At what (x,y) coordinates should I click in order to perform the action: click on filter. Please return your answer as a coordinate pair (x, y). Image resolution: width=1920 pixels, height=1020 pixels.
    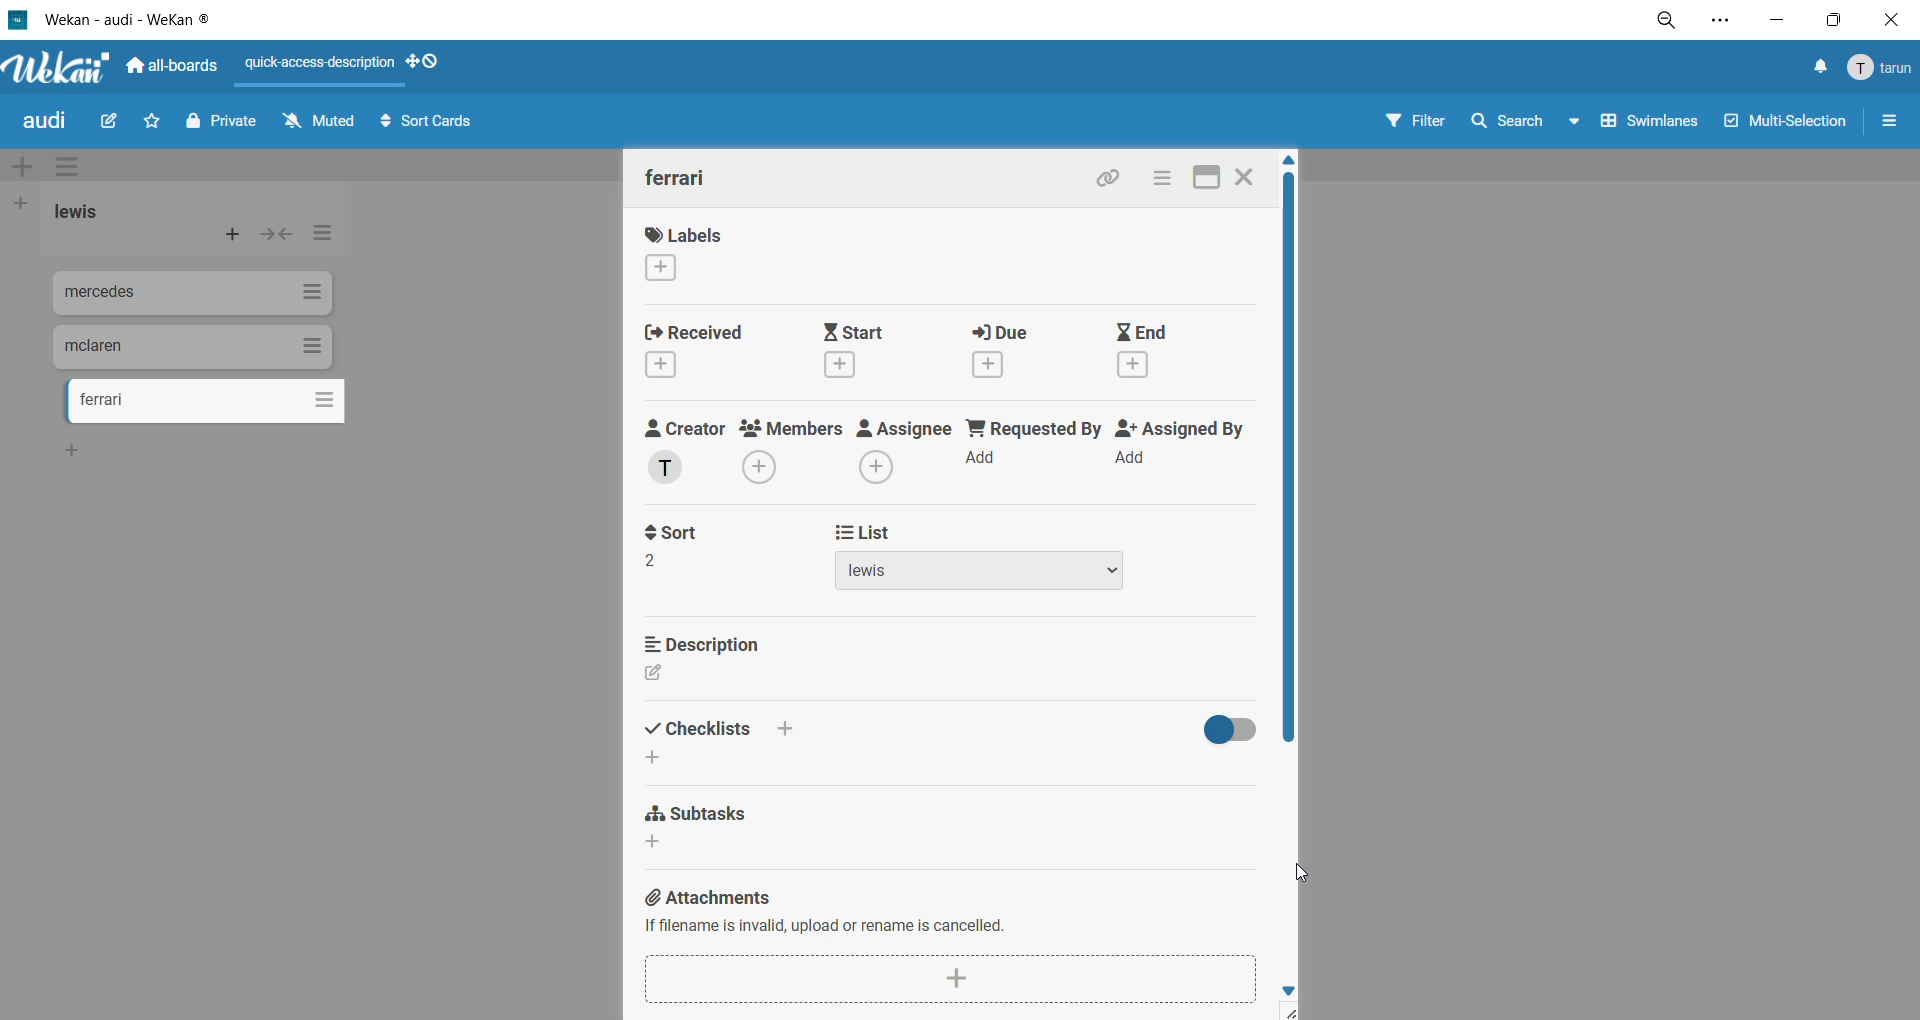
    Looking at the image, I should click on (1421, 125).